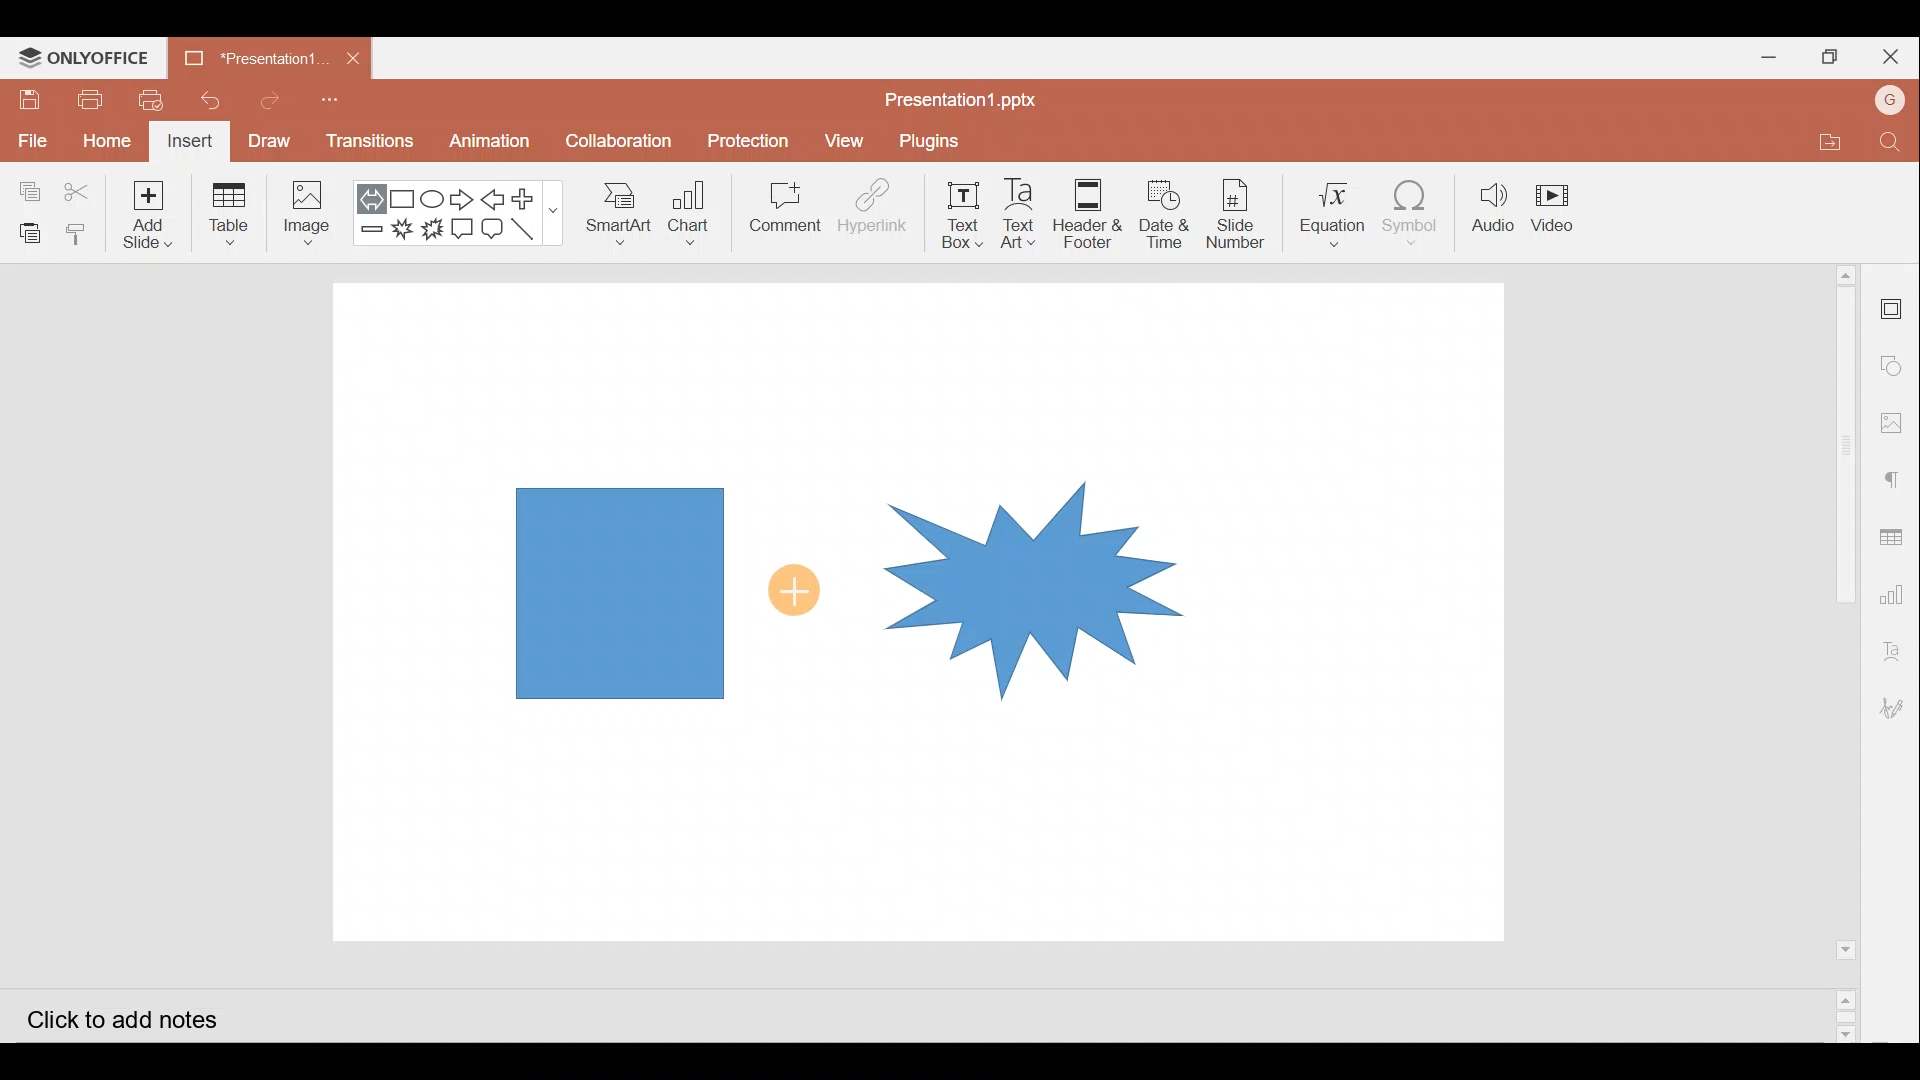  Describe the element at coordinates (28, 99) in the screenshot. I see `Save` at that location.